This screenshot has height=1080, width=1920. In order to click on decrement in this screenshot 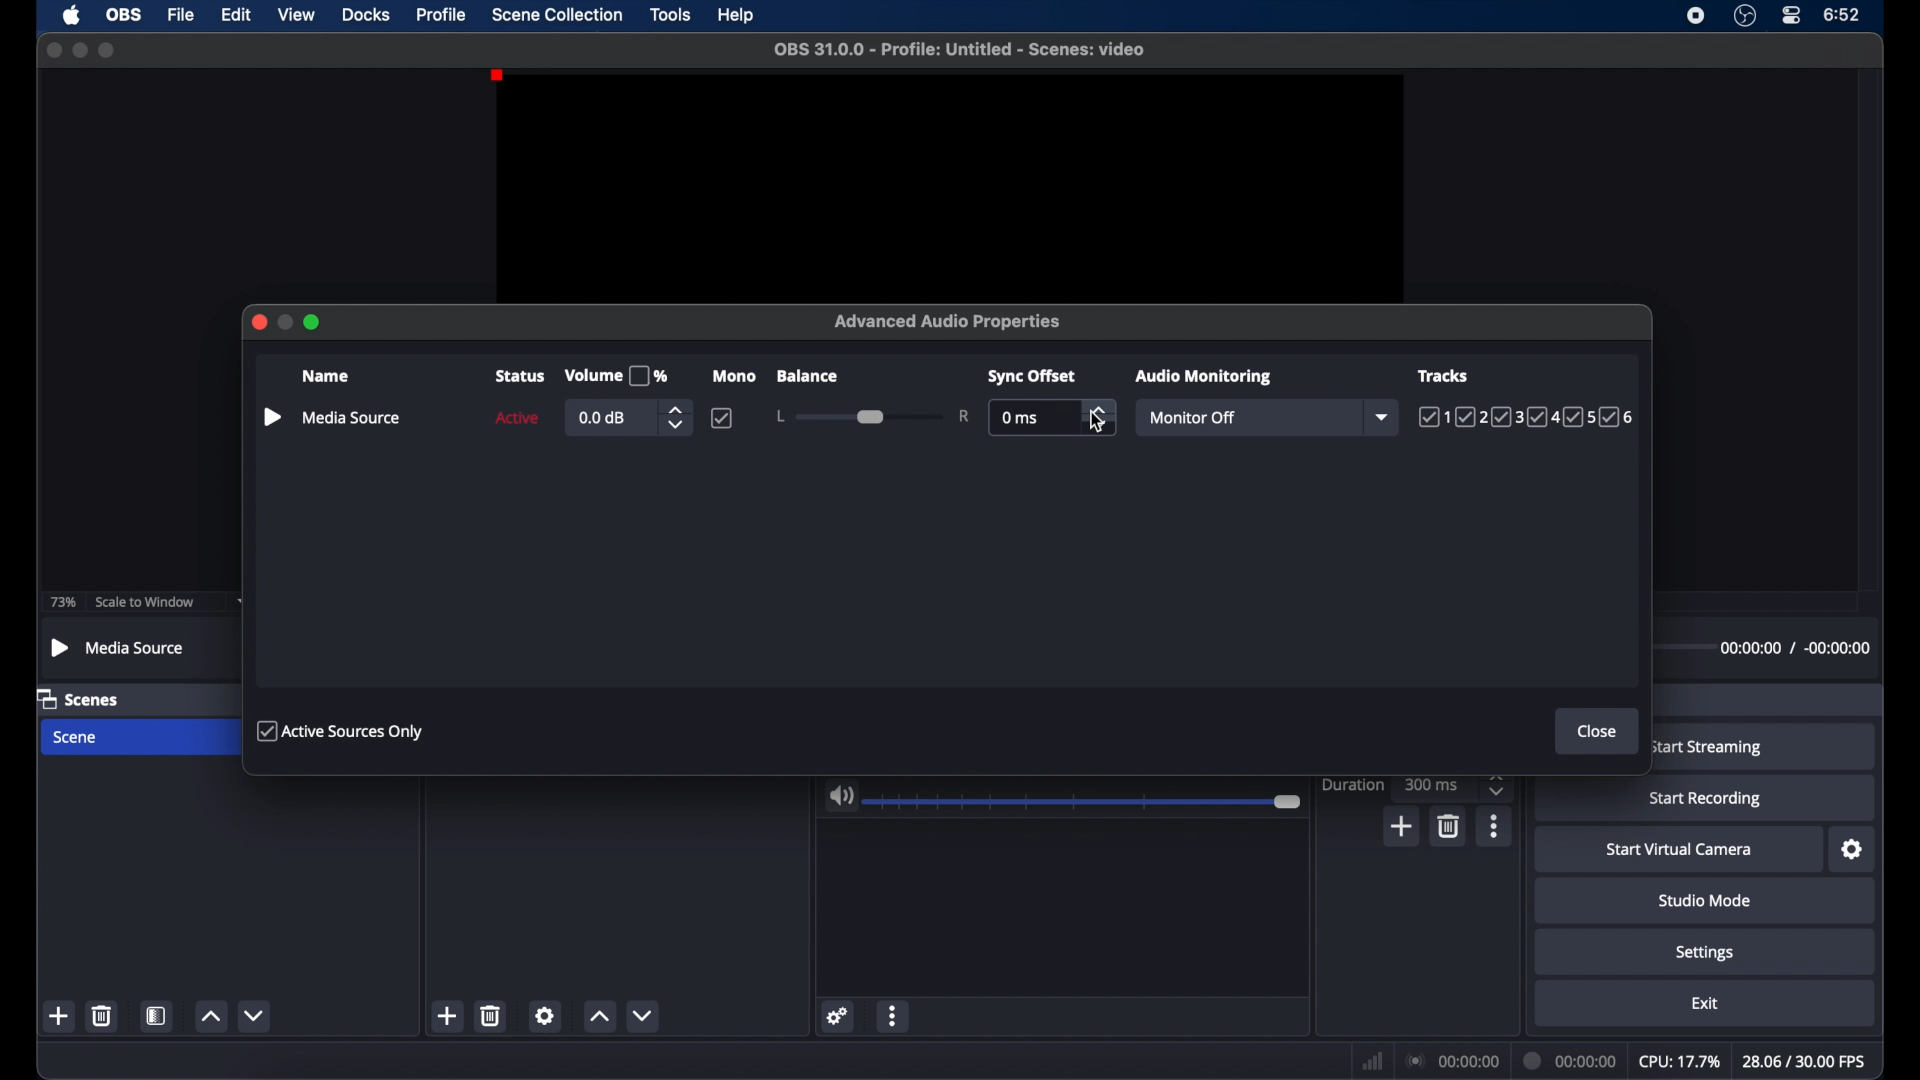, I will do `click(254, 1015)`.